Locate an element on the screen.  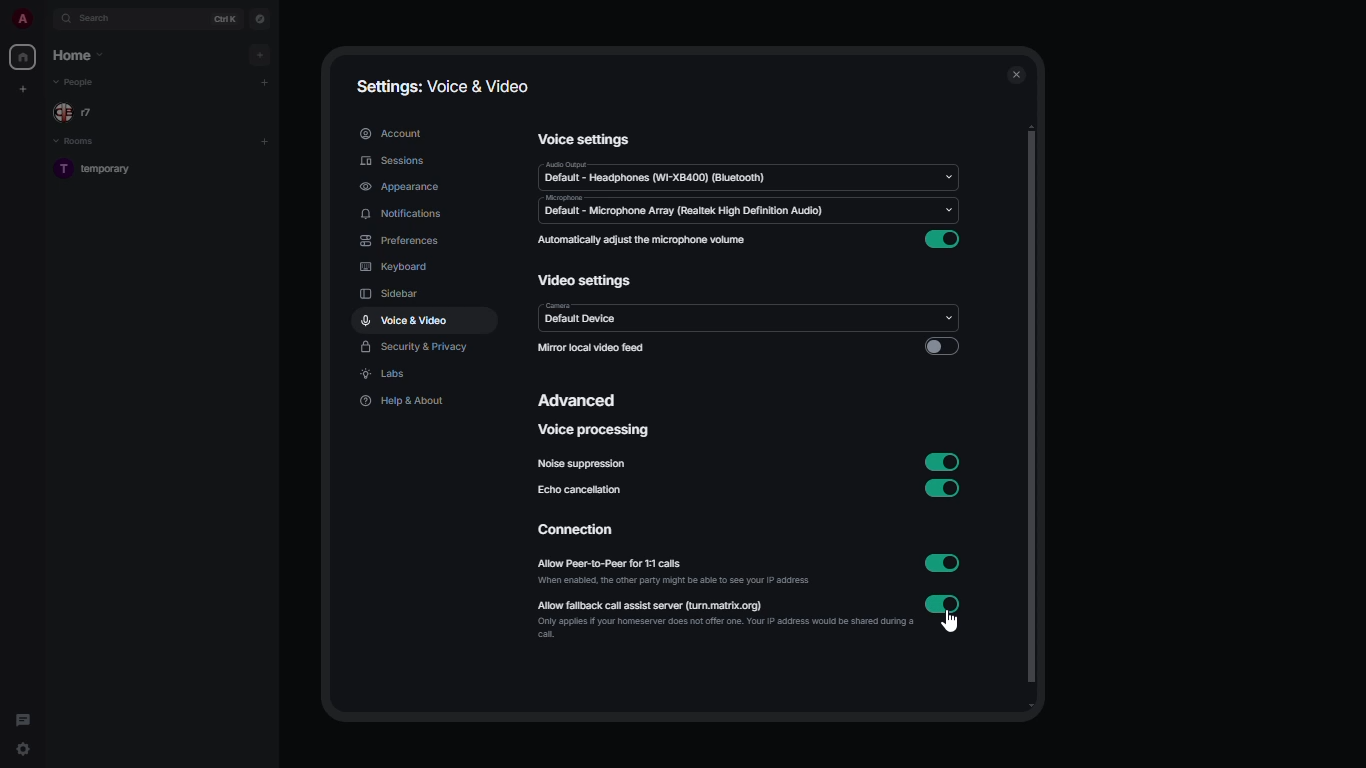
people is located at coordinates (76, 112).